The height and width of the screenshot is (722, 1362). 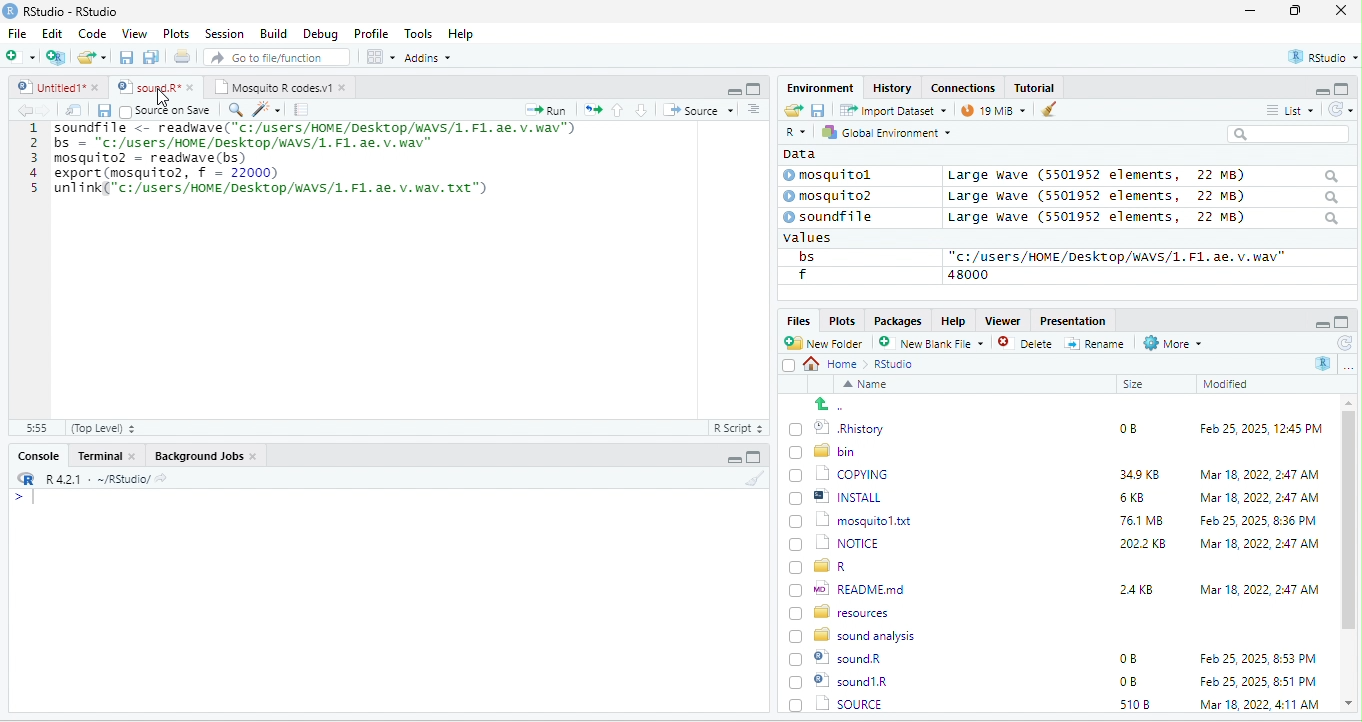 I want to click on minimize, so click(x=1250, y=12).